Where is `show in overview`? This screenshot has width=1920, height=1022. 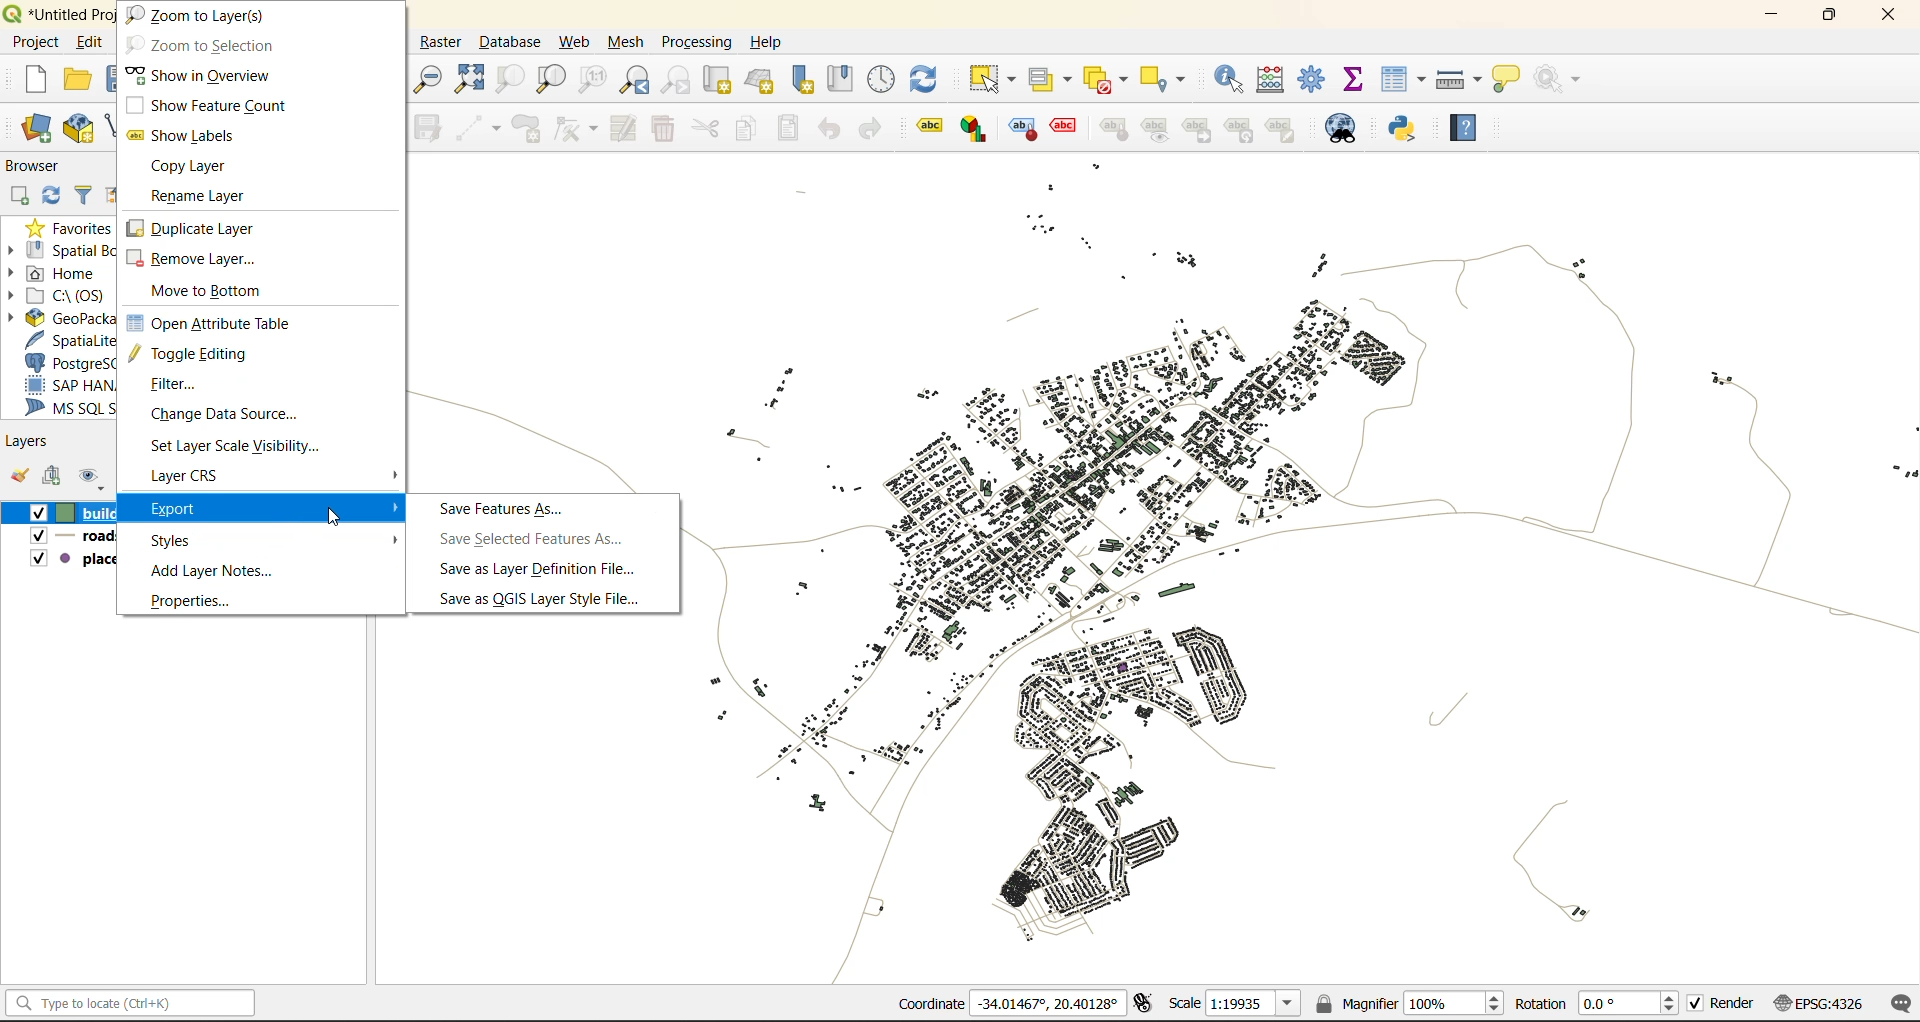
show in overview is located at coordinates (199, 72).